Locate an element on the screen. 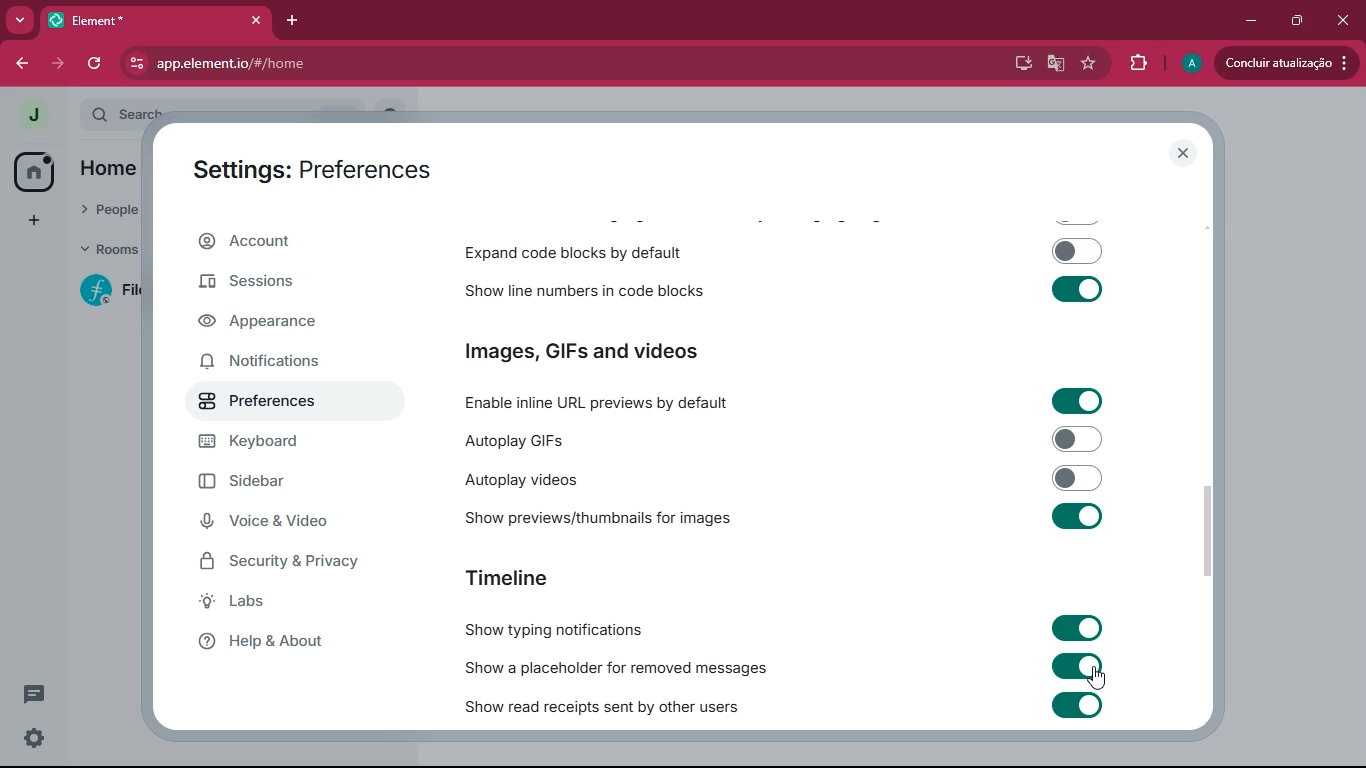  show line numbers in code blocks is located at coordinates (582, 289).